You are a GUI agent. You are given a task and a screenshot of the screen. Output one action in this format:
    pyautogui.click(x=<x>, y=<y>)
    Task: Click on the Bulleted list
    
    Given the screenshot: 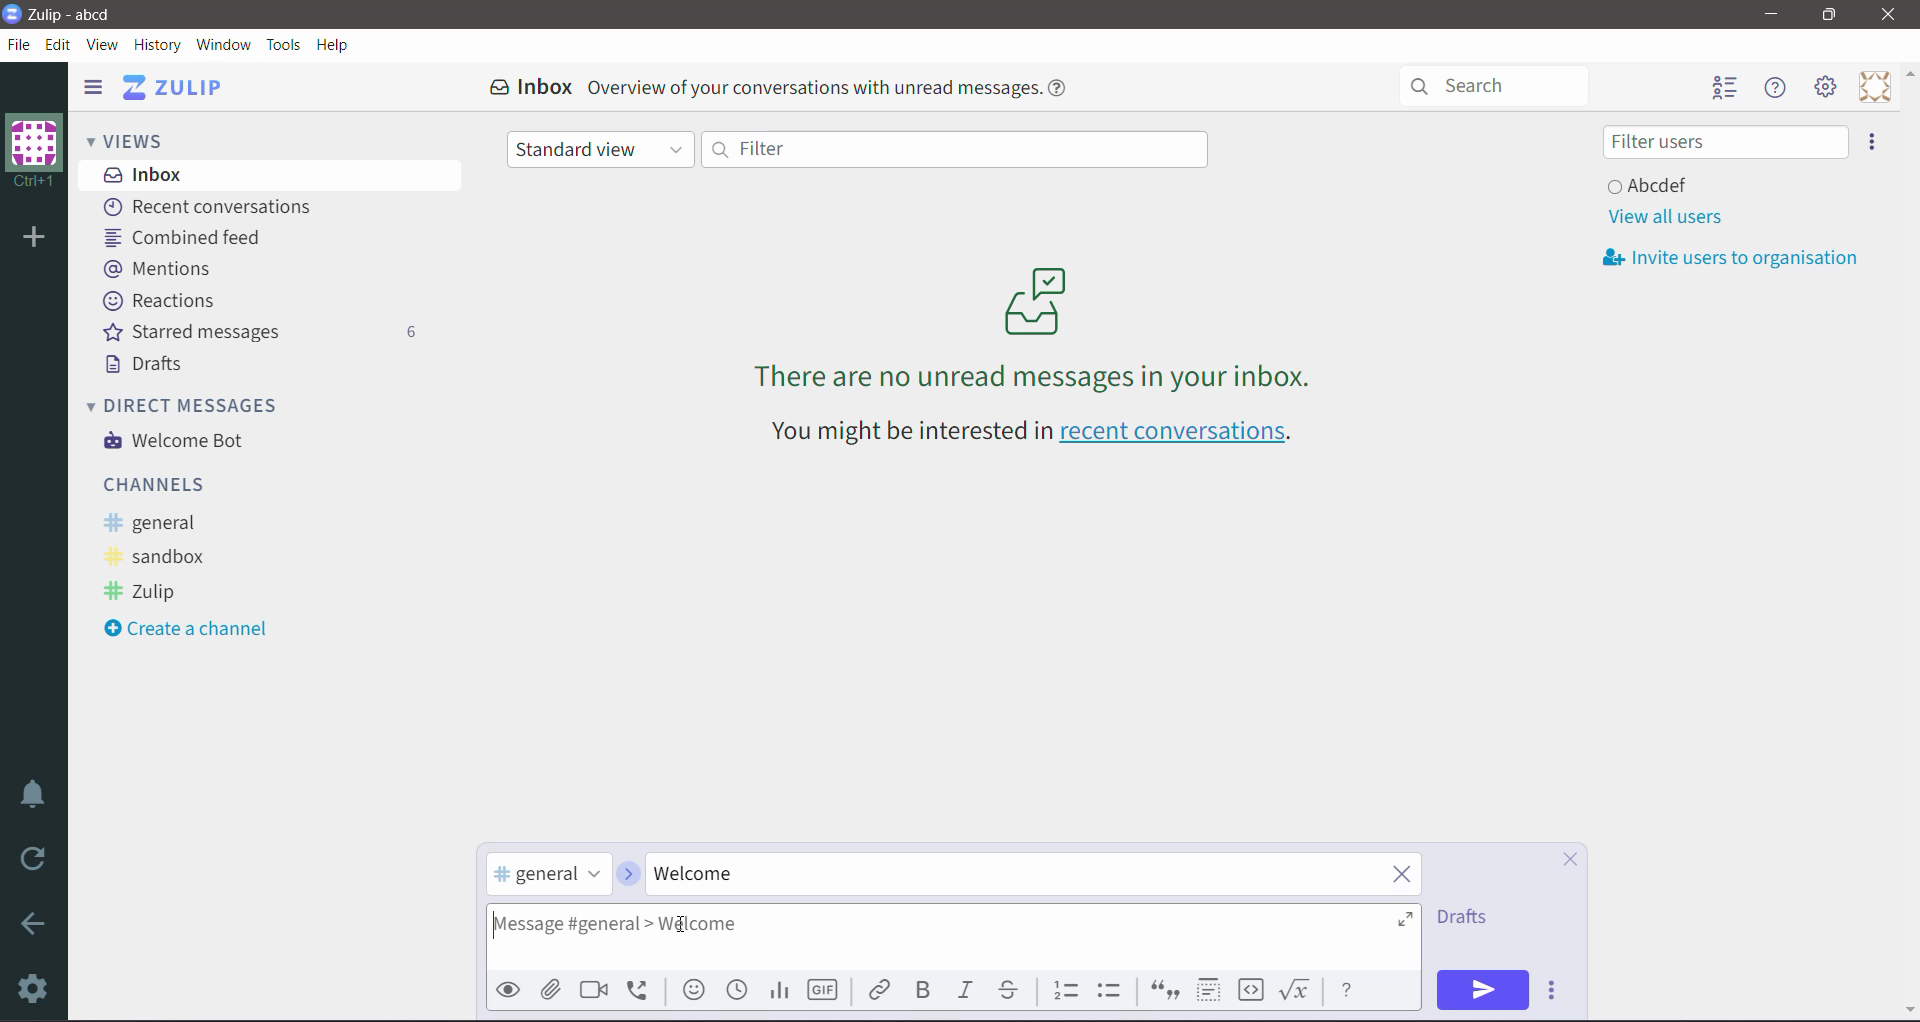 What is the action you would take?
    pyautogui.click(x=1114, y=990)
    